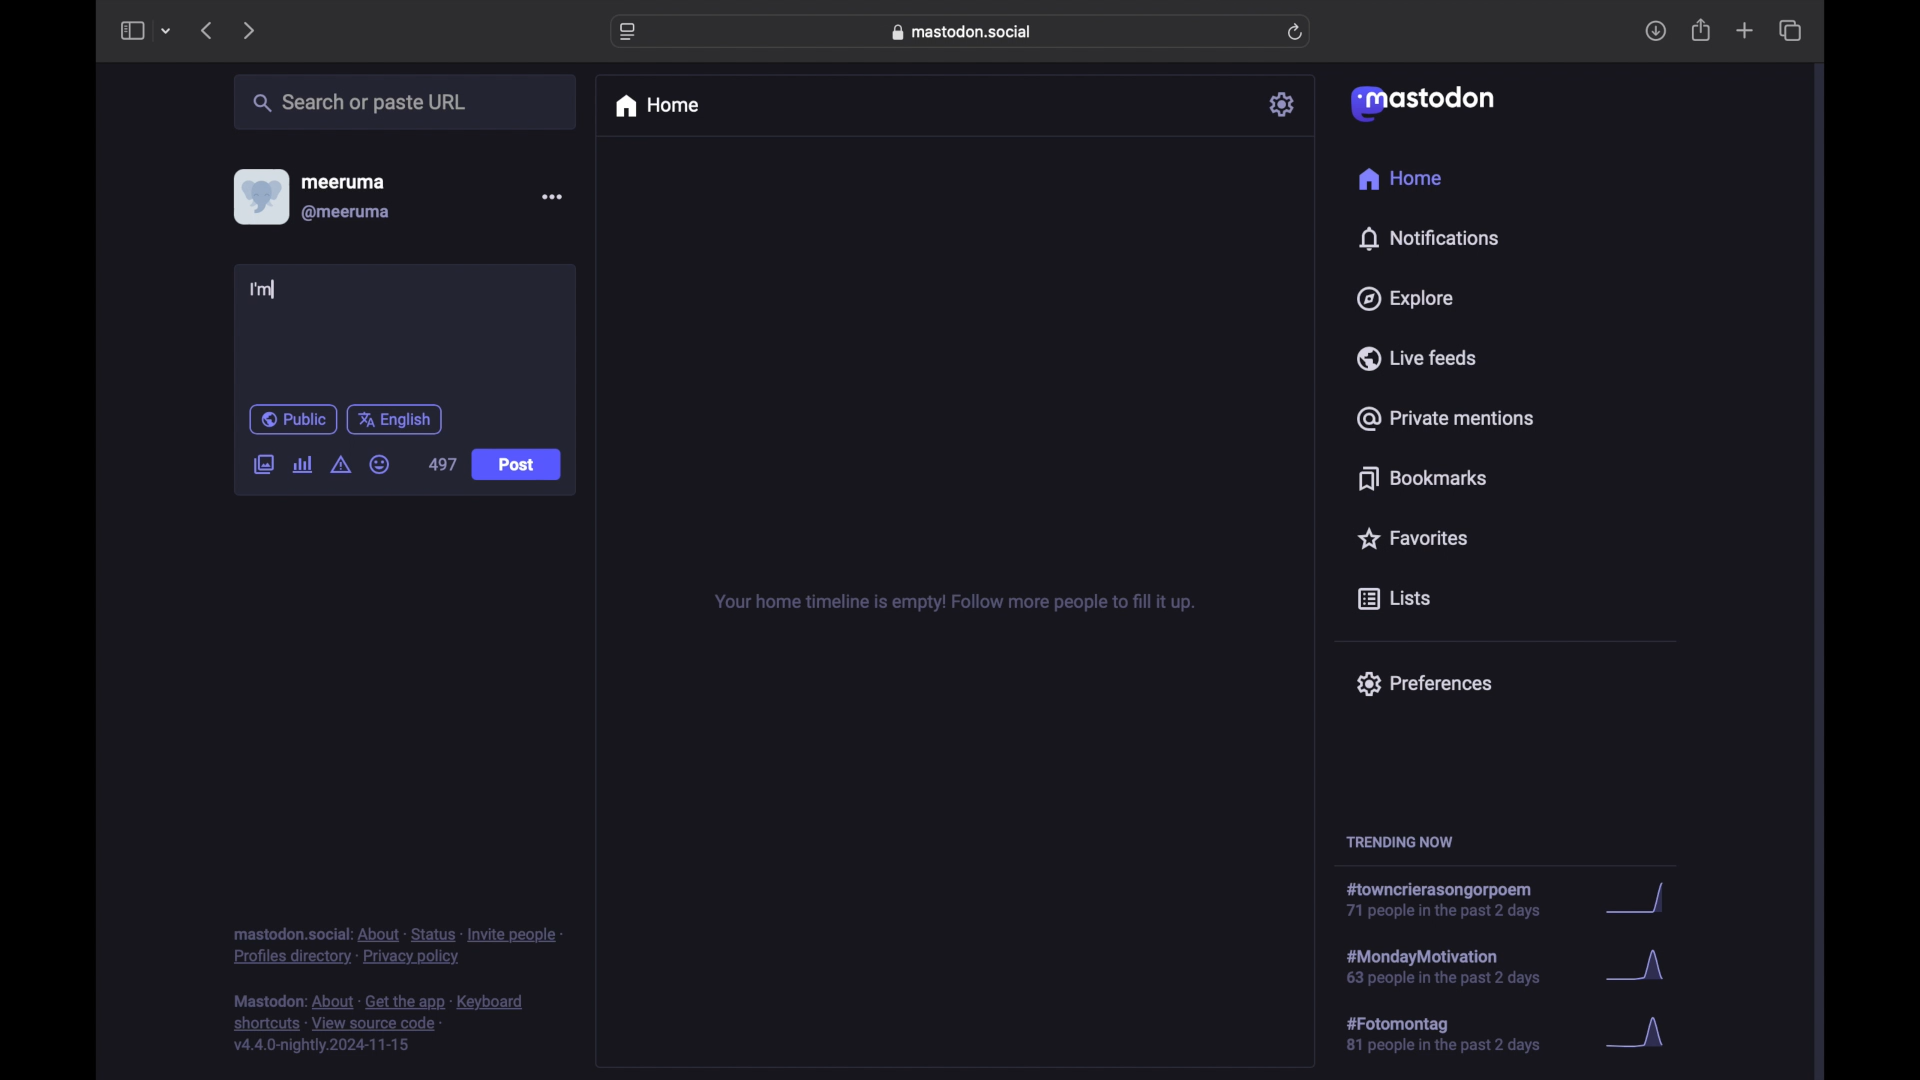  What do you see at coordinates (443, 464) in the screenshot?
I see `497` at bounding box center [443, 464].